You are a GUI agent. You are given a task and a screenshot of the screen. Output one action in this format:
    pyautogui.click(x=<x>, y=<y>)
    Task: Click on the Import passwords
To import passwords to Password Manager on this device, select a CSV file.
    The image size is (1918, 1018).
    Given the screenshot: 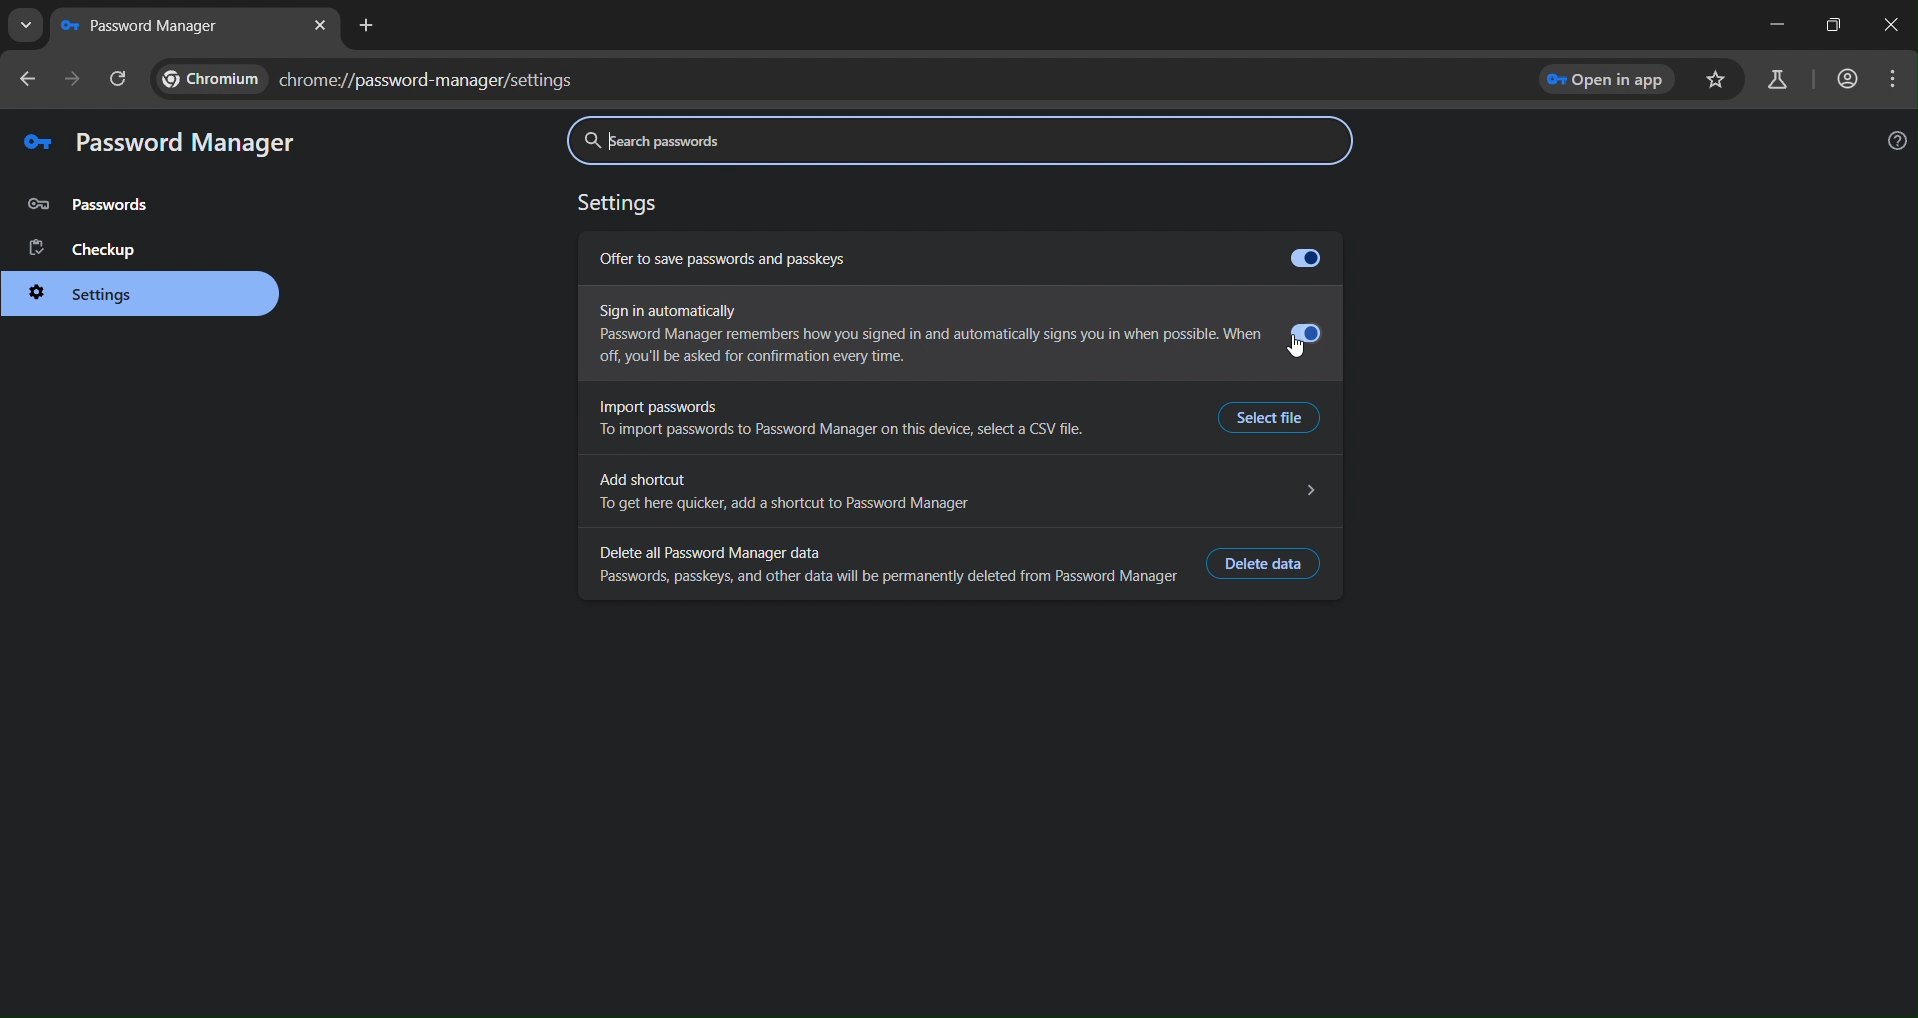 What is the action you would take?
    pyautogui.click(x=840, y=422)
    